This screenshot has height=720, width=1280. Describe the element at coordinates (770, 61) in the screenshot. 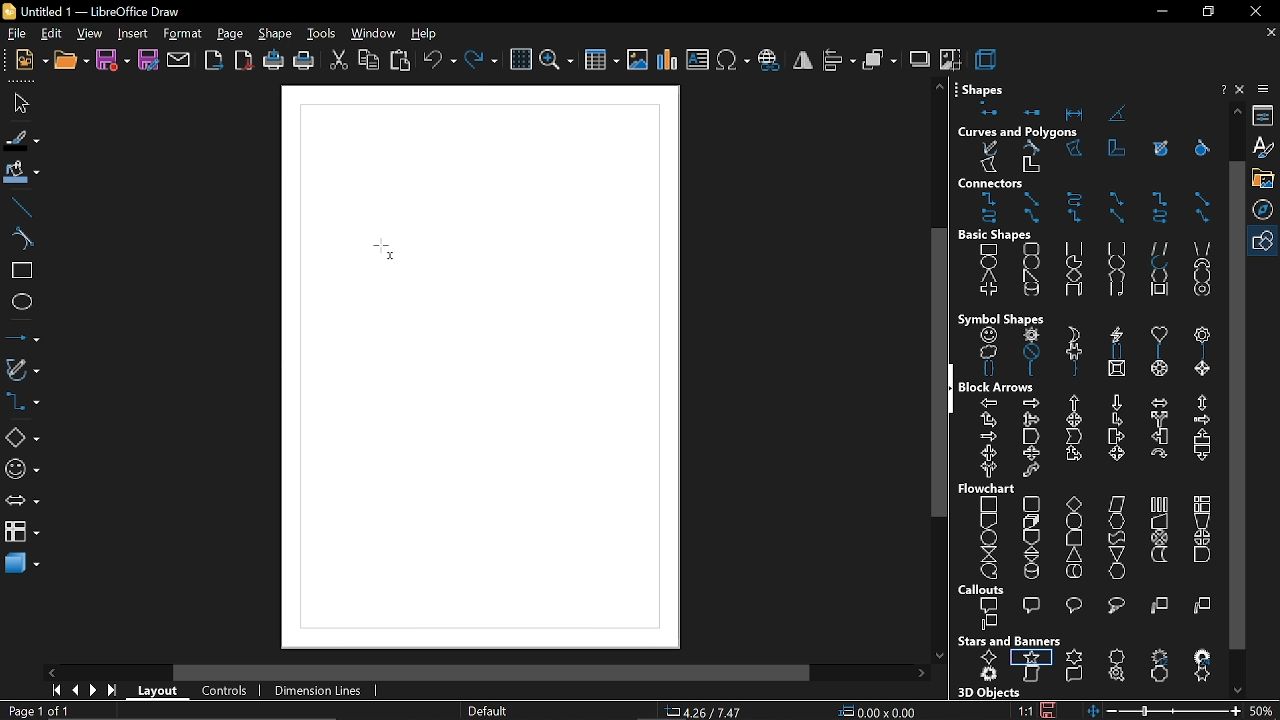

I see `insert hyperlink` at that location.